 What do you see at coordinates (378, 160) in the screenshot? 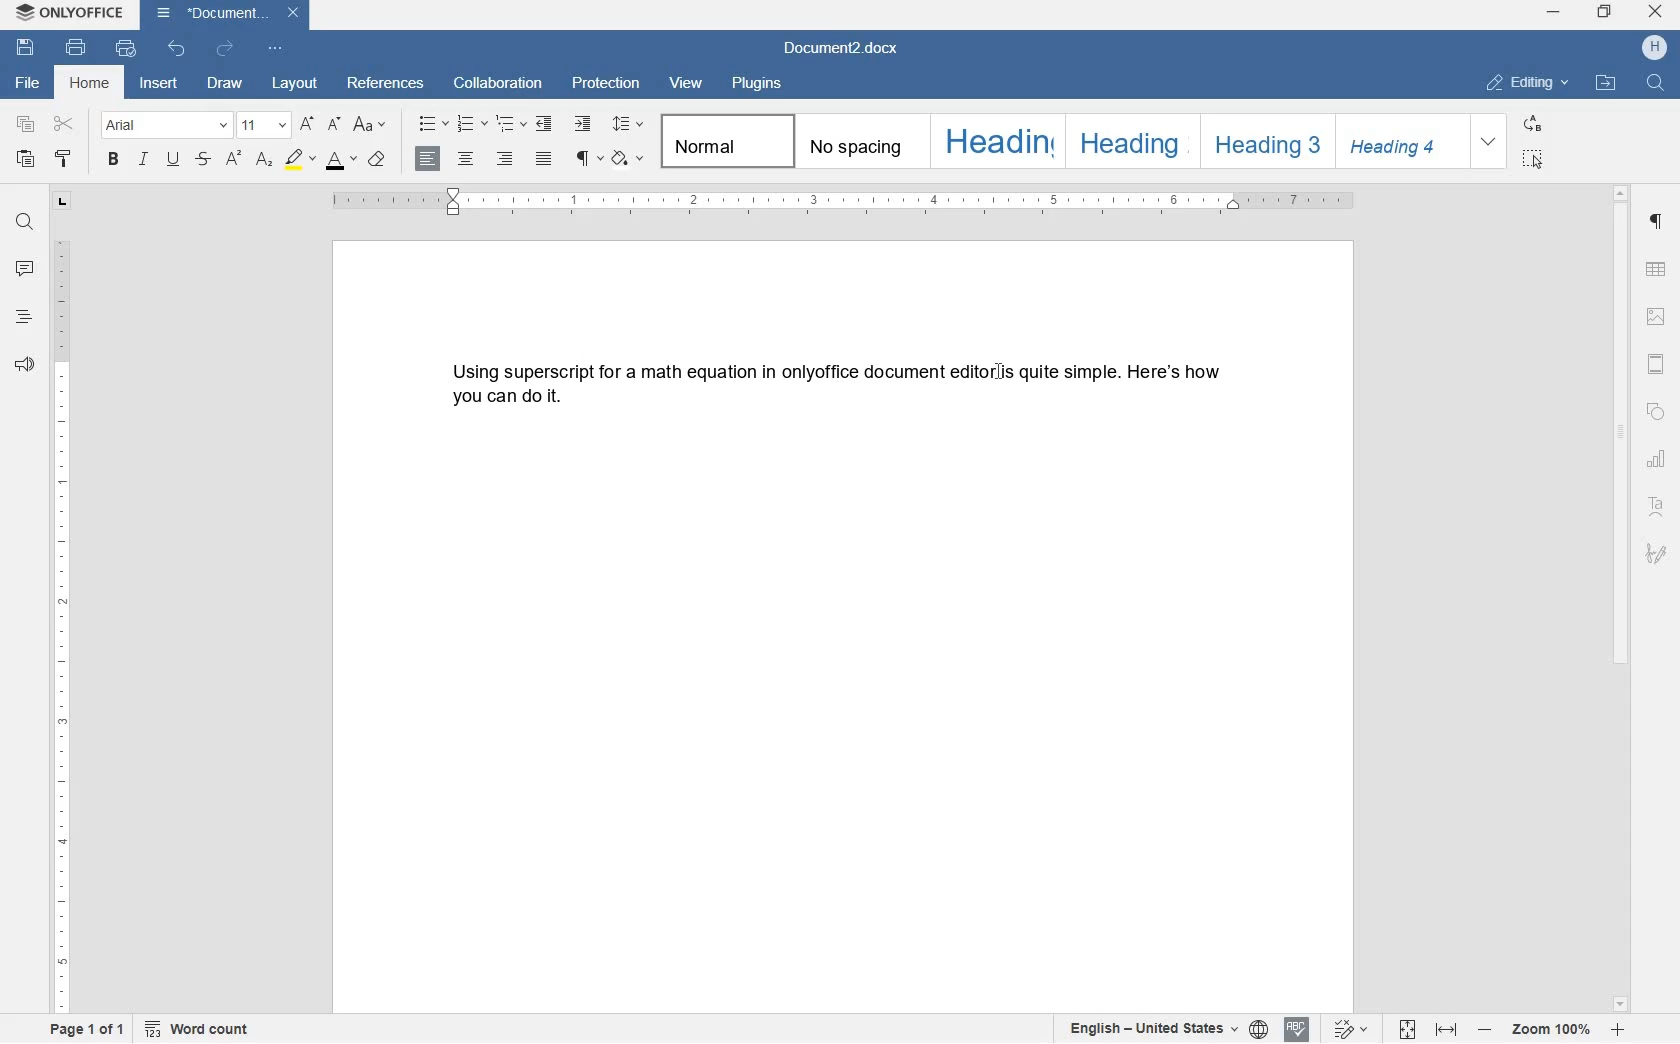
I see `clear style` at bounding box center [378, 160].